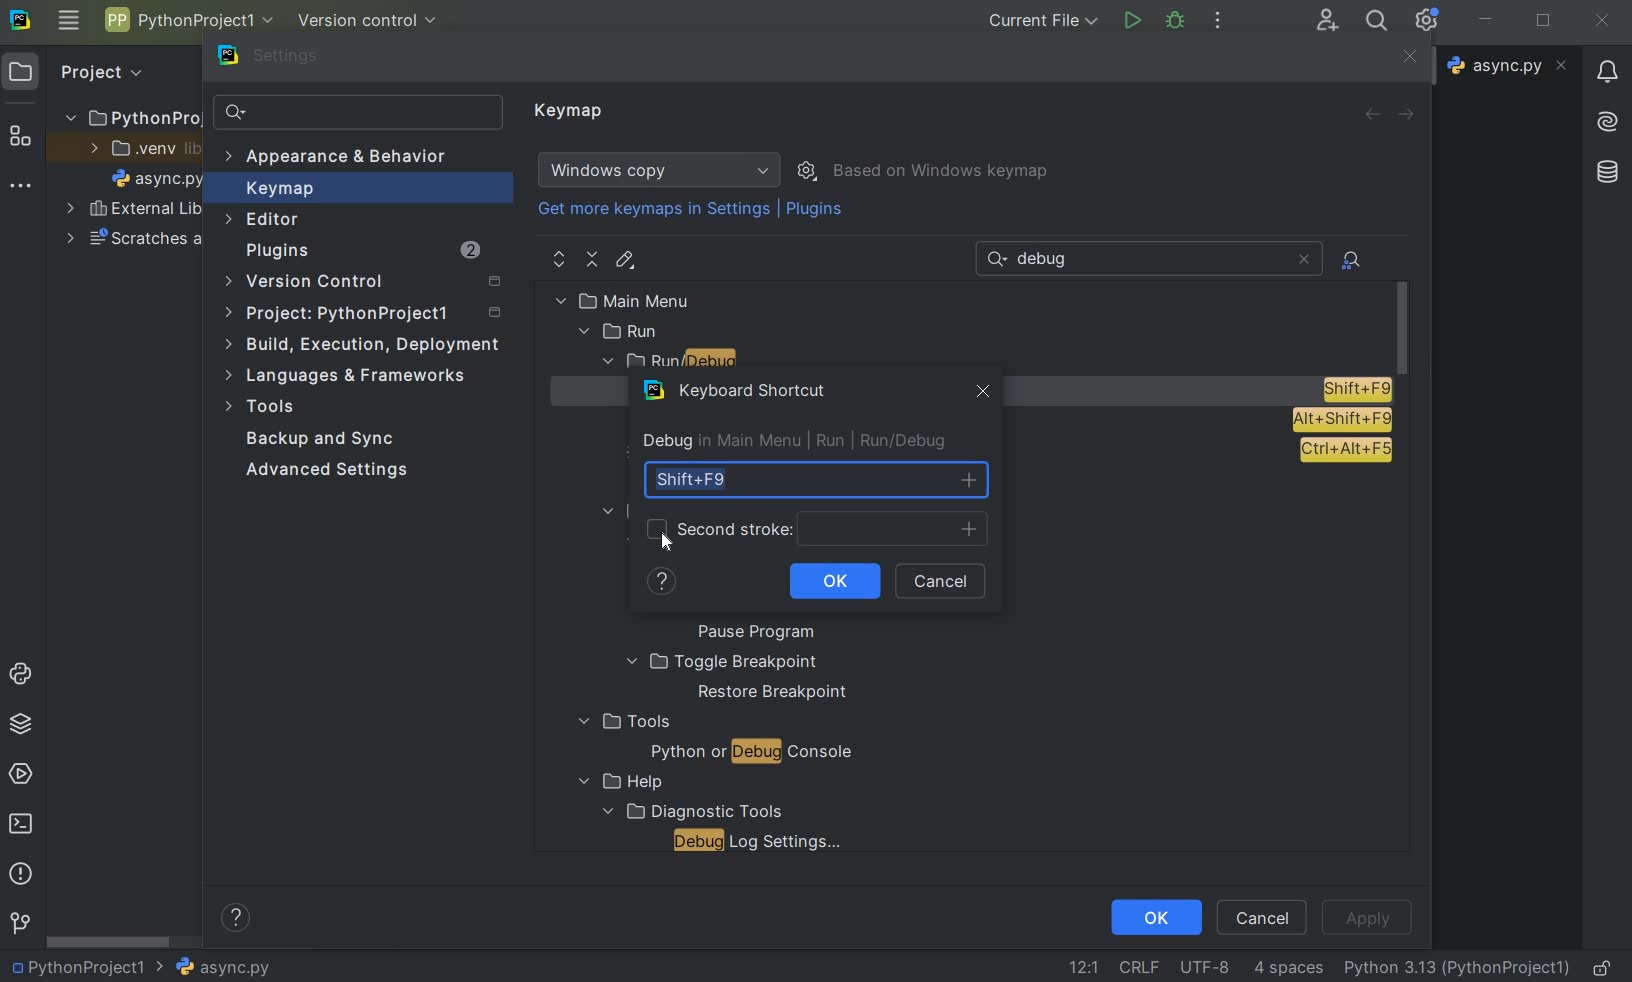 Image resolution: width=1632 pixels, height=982 pixels. Describe the element at coordinates (1602, 21) in the screenshot. I see `close` at that location.